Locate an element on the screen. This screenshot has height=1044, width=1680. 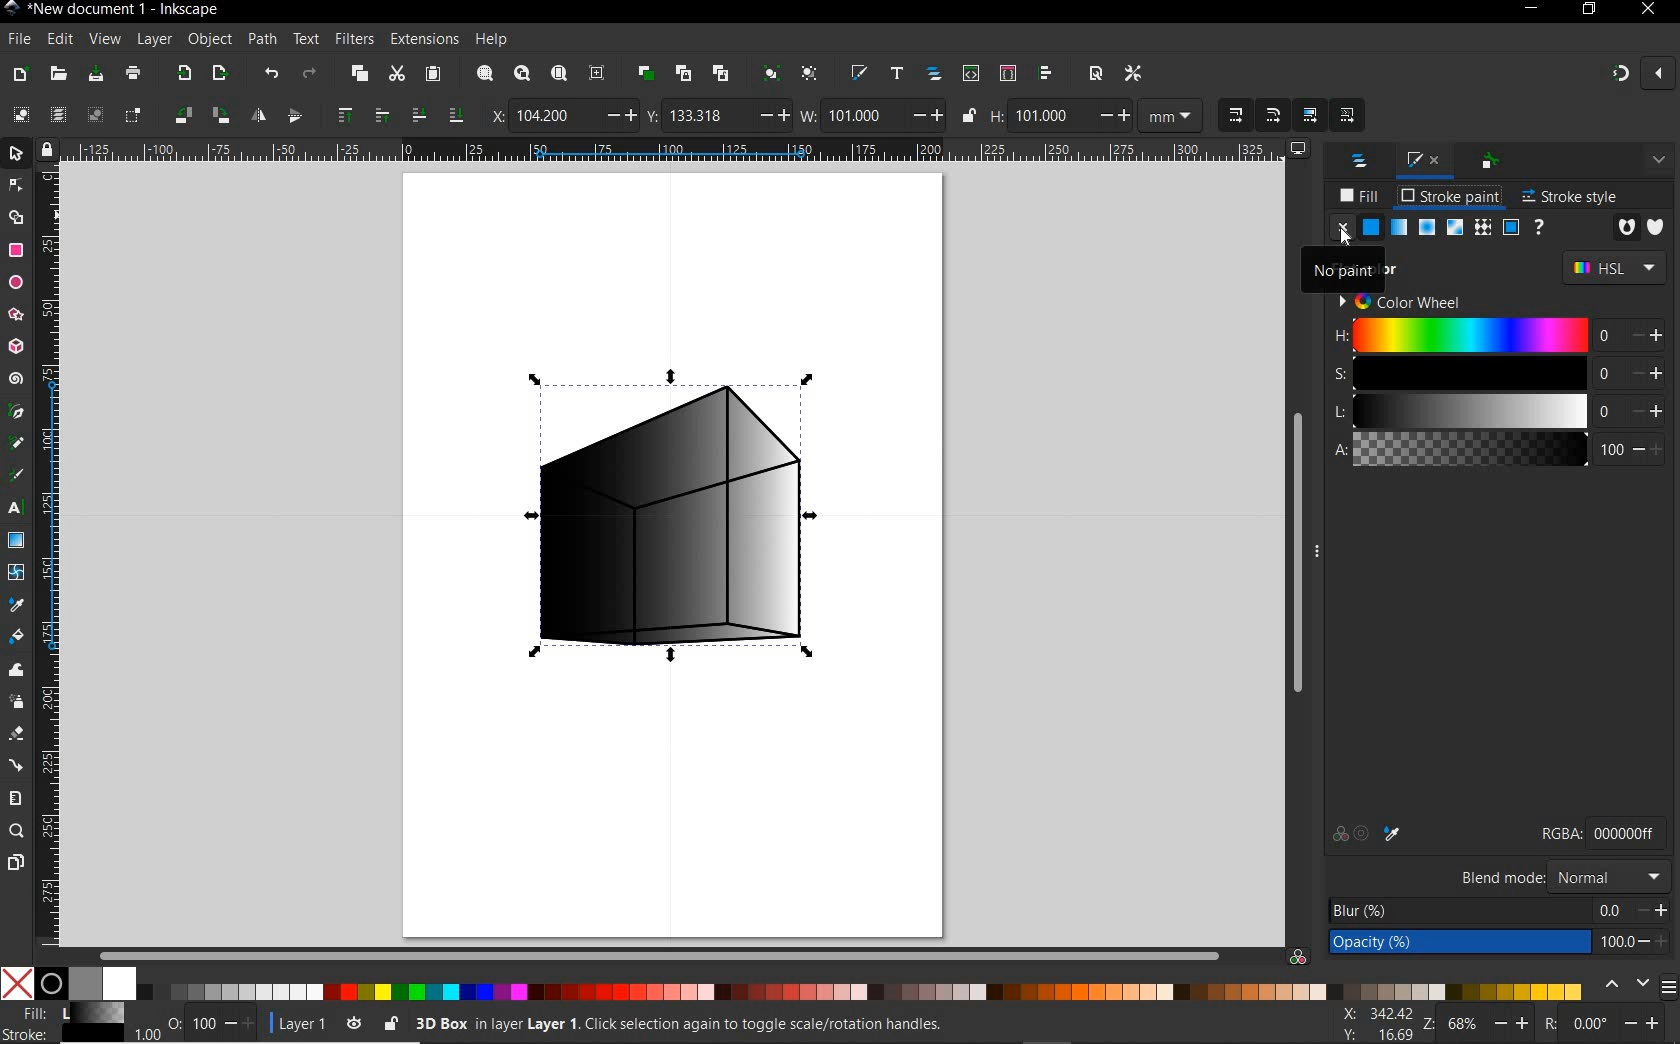
menu is located at coordinates (1669, 986).